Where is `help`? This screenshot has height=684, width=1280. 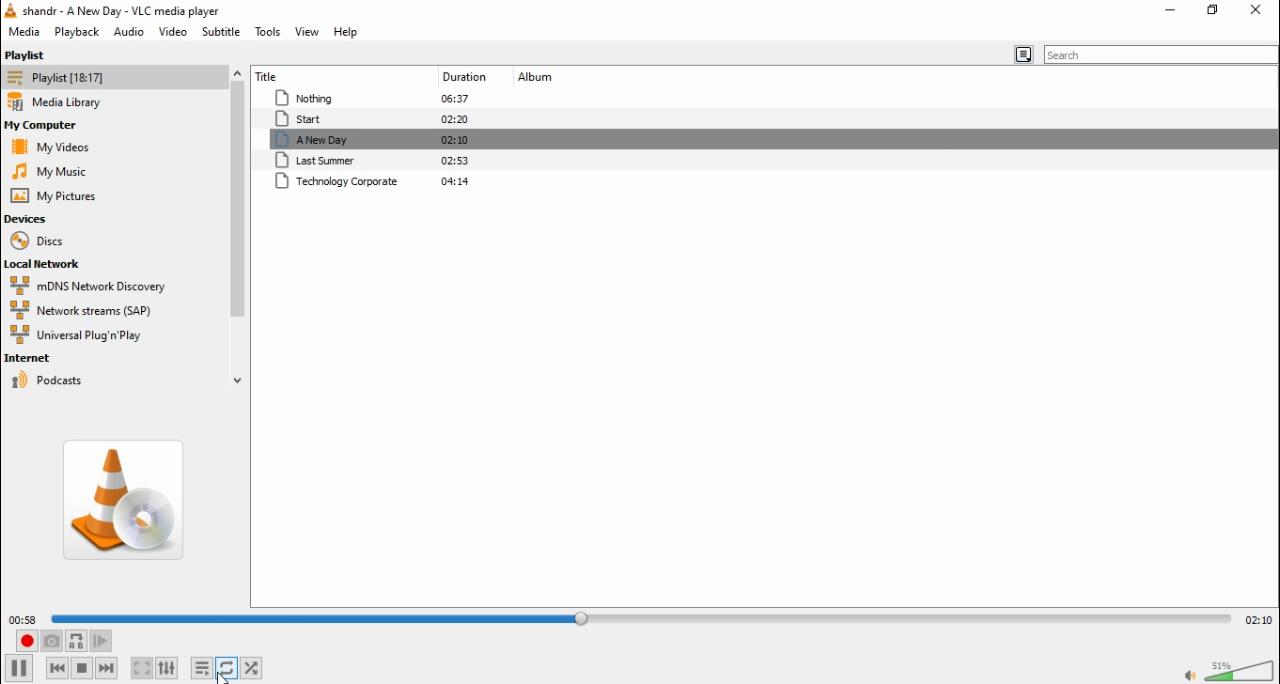
help is located at coordinates (350, 34).